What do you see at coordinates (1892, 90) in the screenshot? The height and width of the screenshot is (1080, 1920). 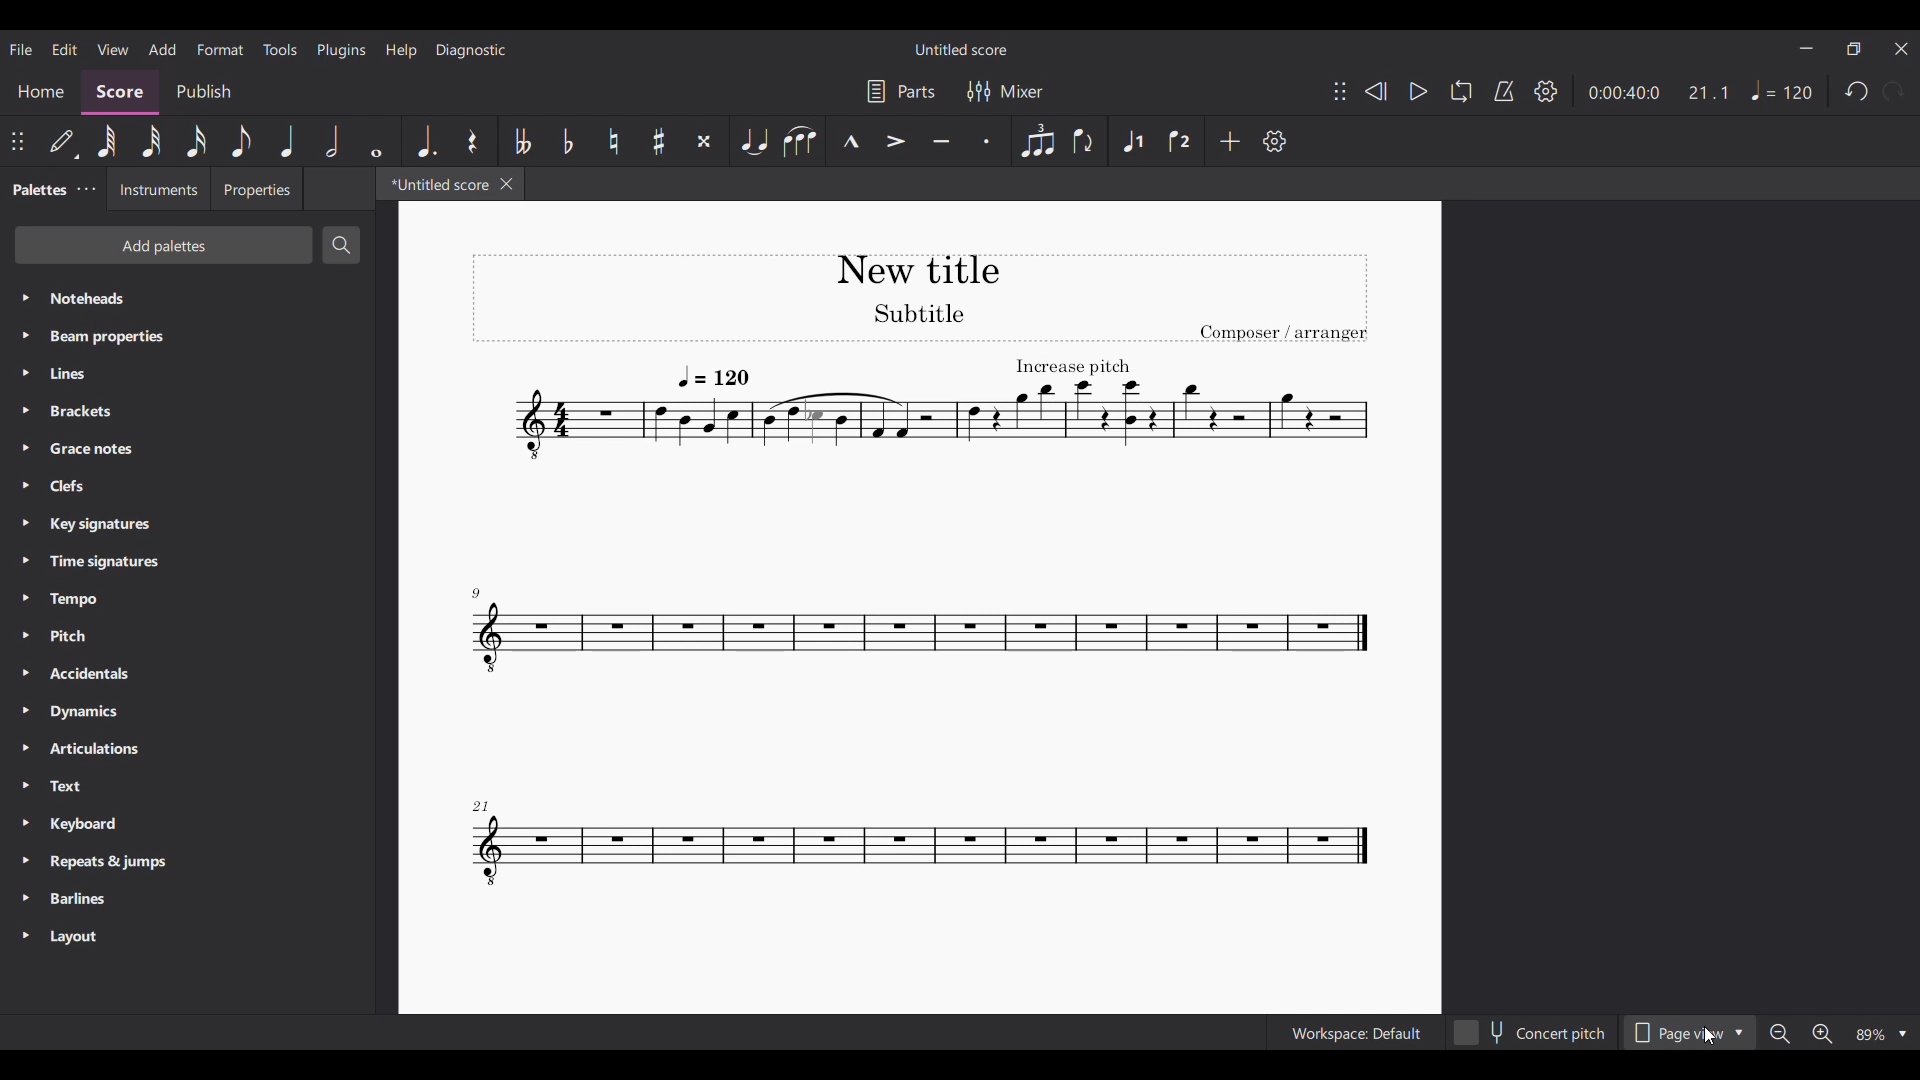 I see `Redo` at bounding box center [1892, 90].